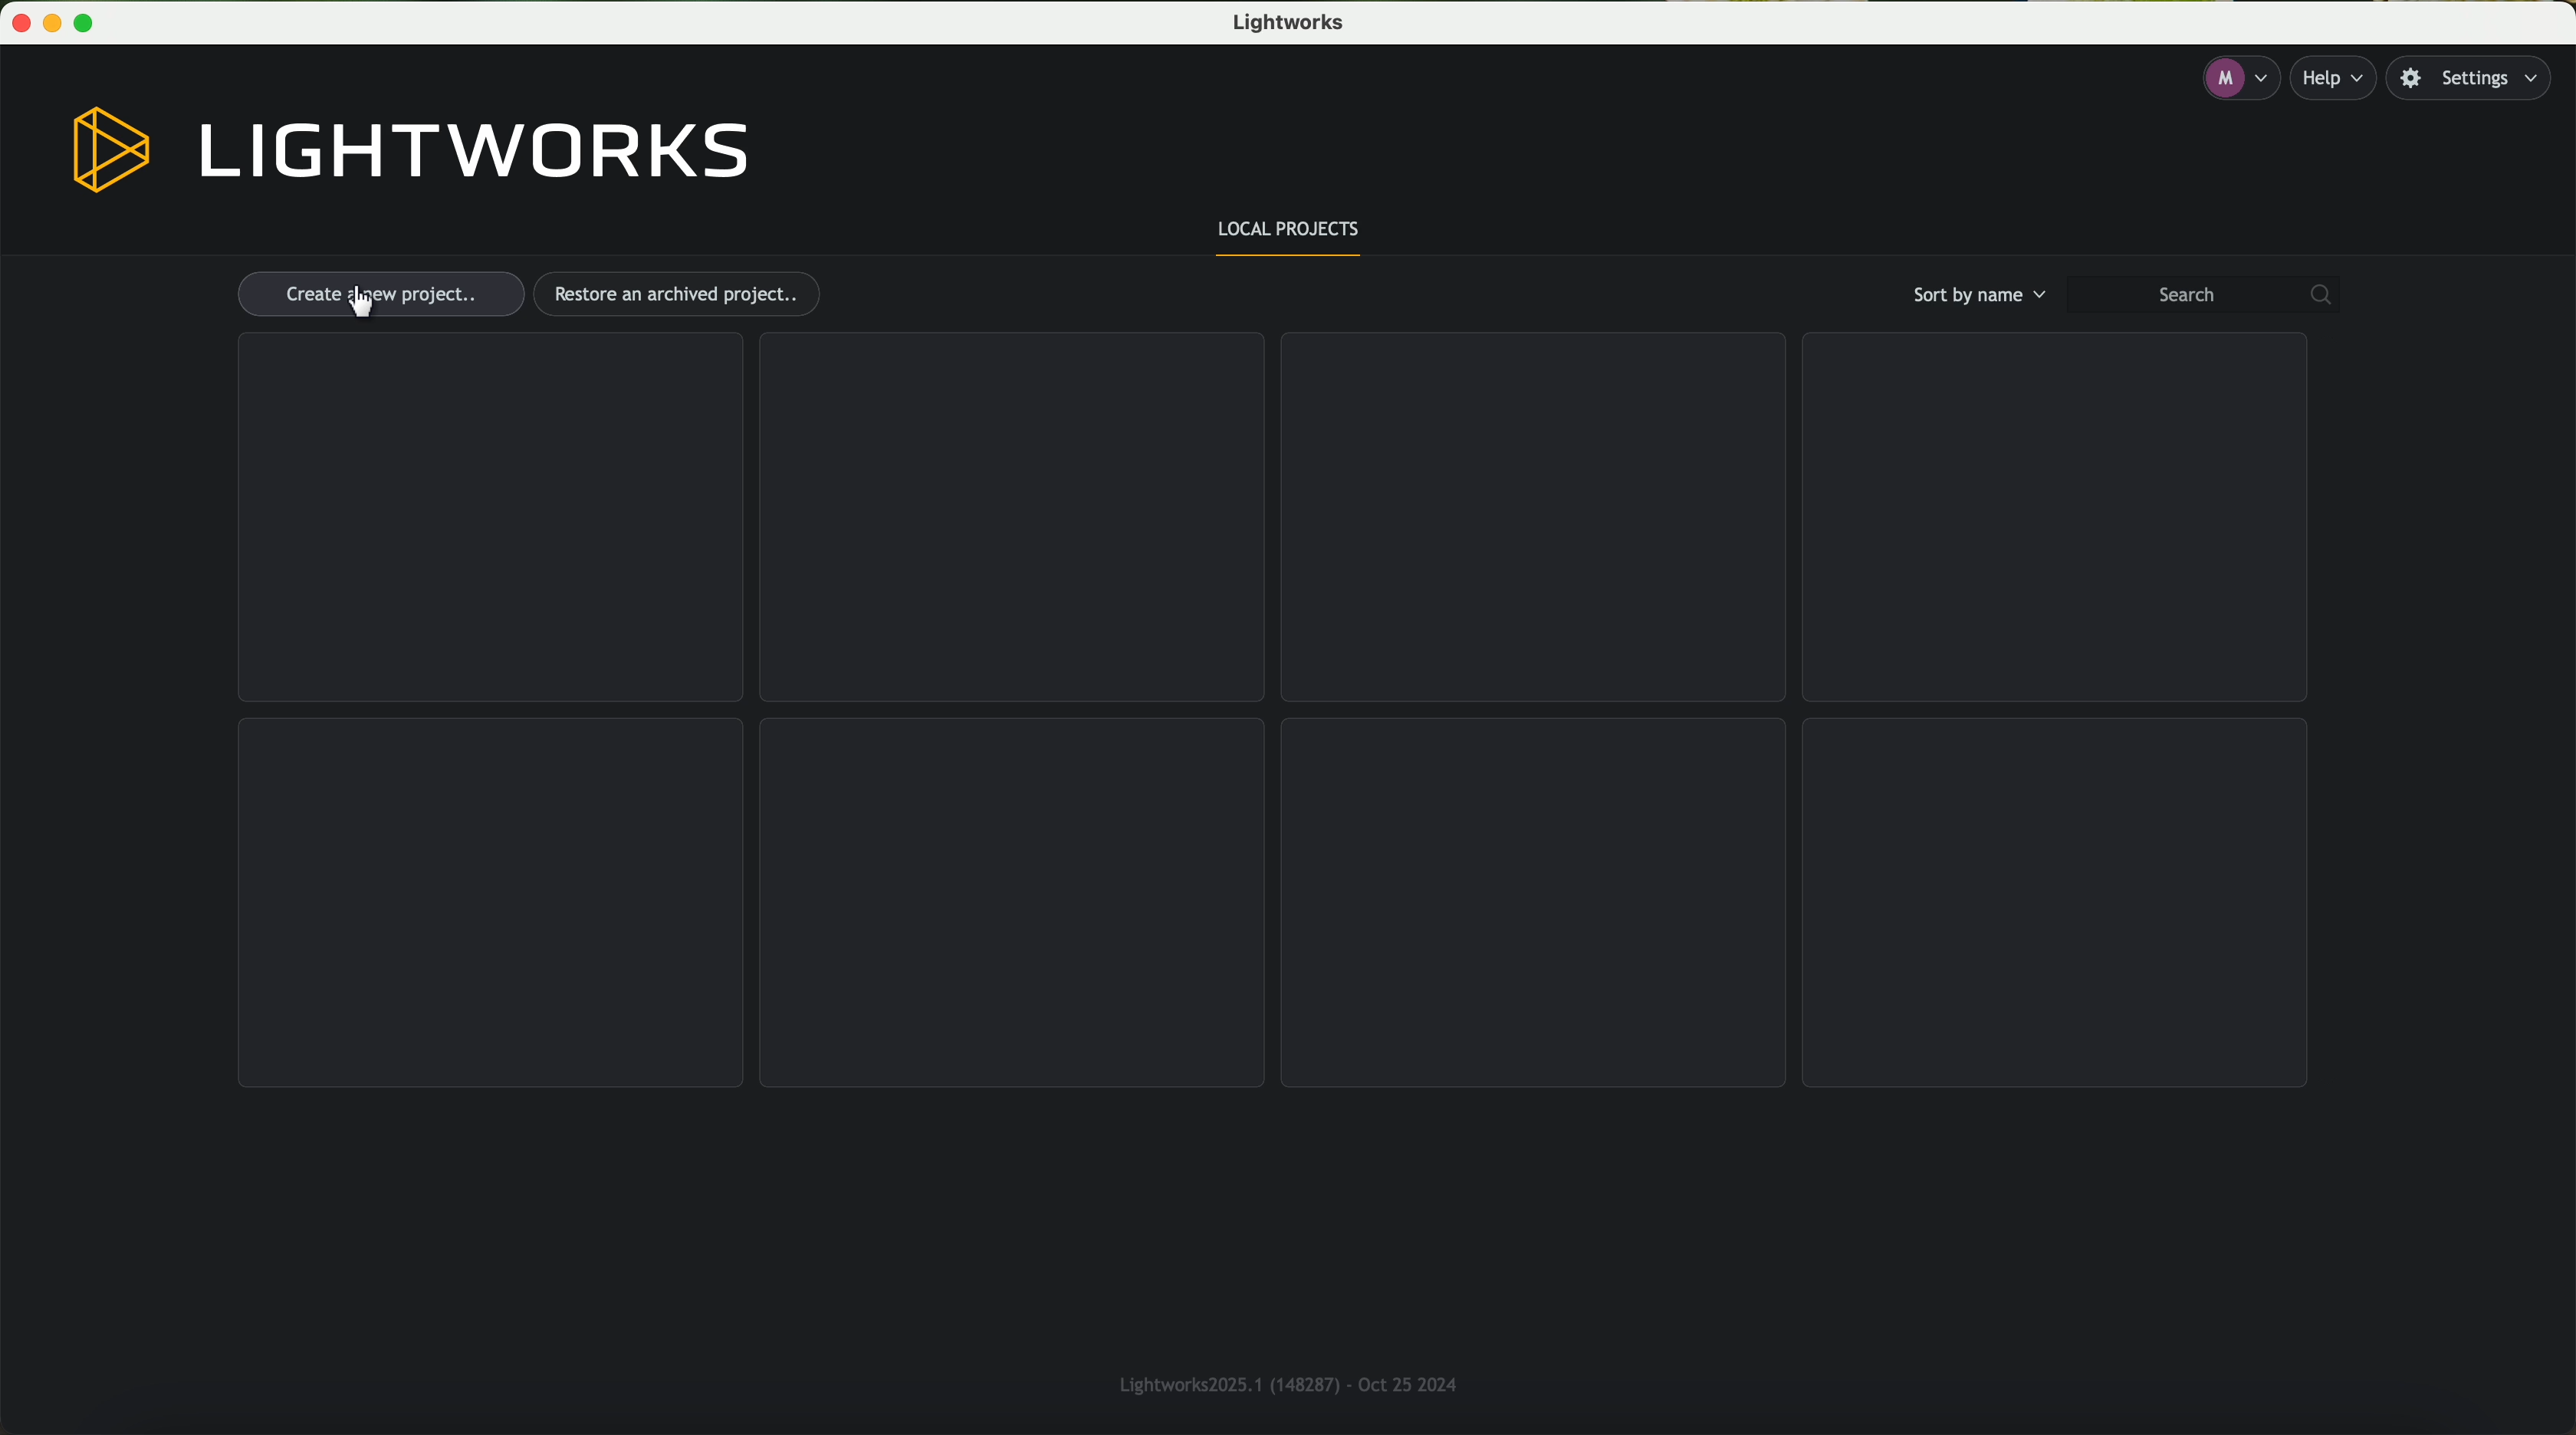  I want to click on Lightworks, so click(1294, 24).